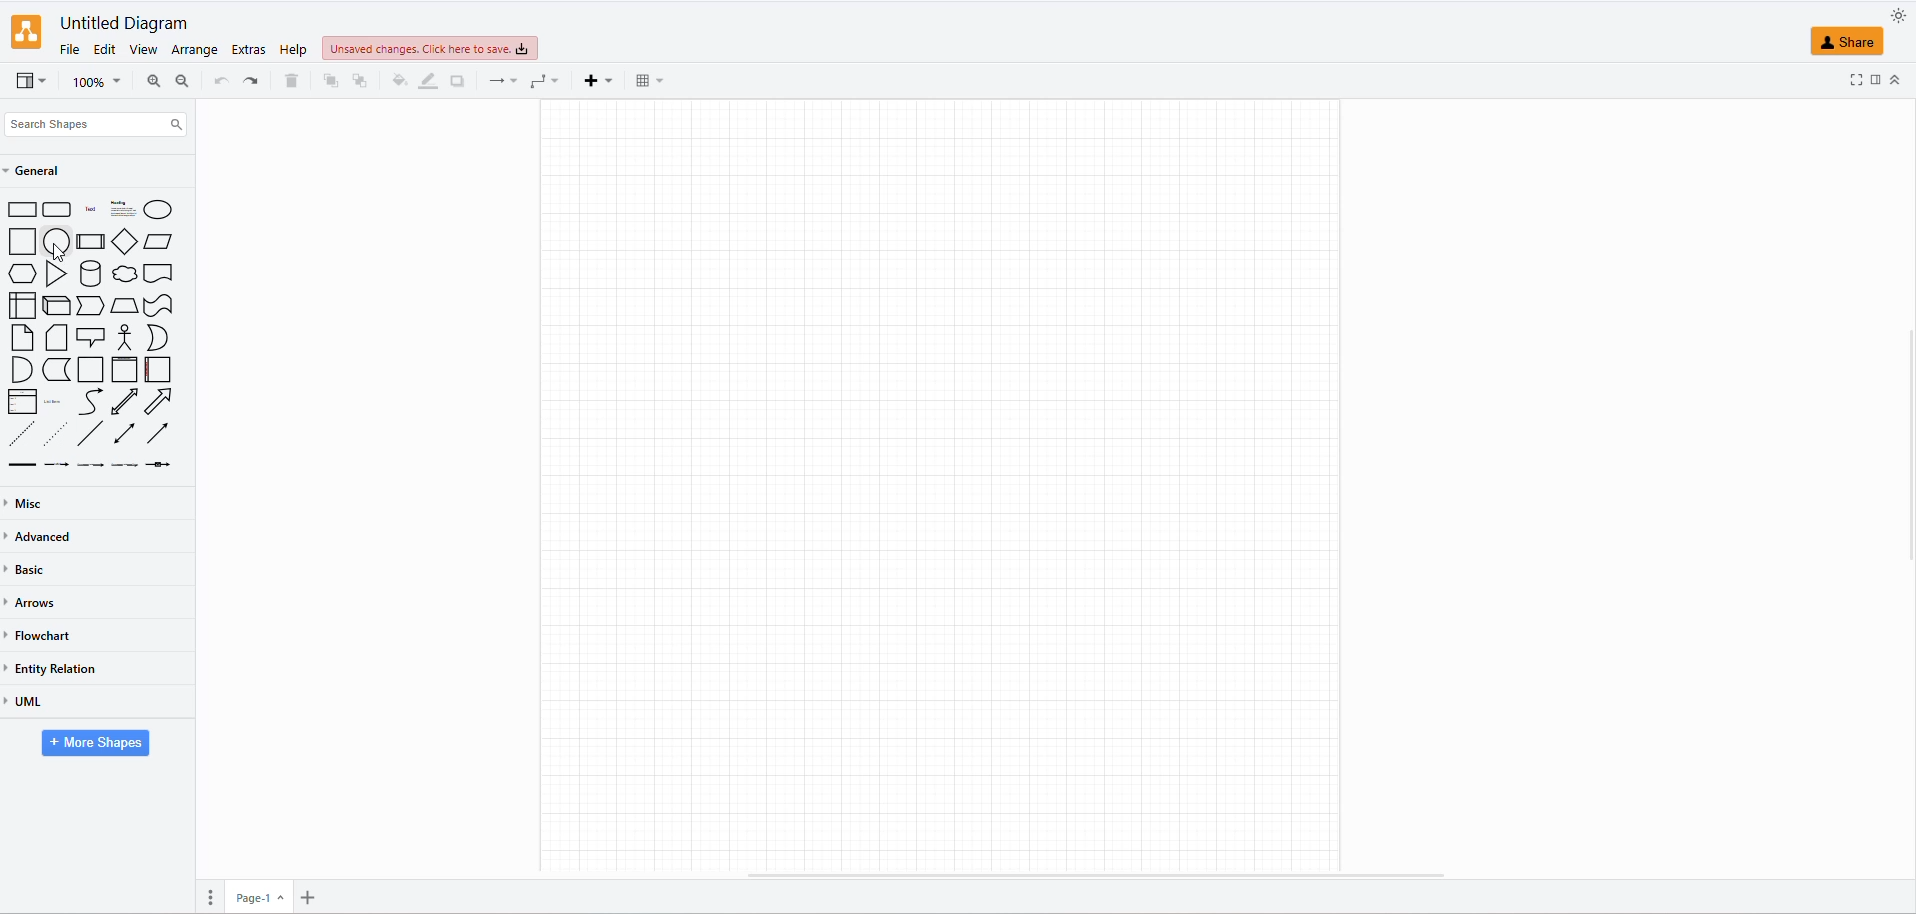  Describe the element at coordinates (643, 85) in the screenshot. I see `TABLE` at that location.